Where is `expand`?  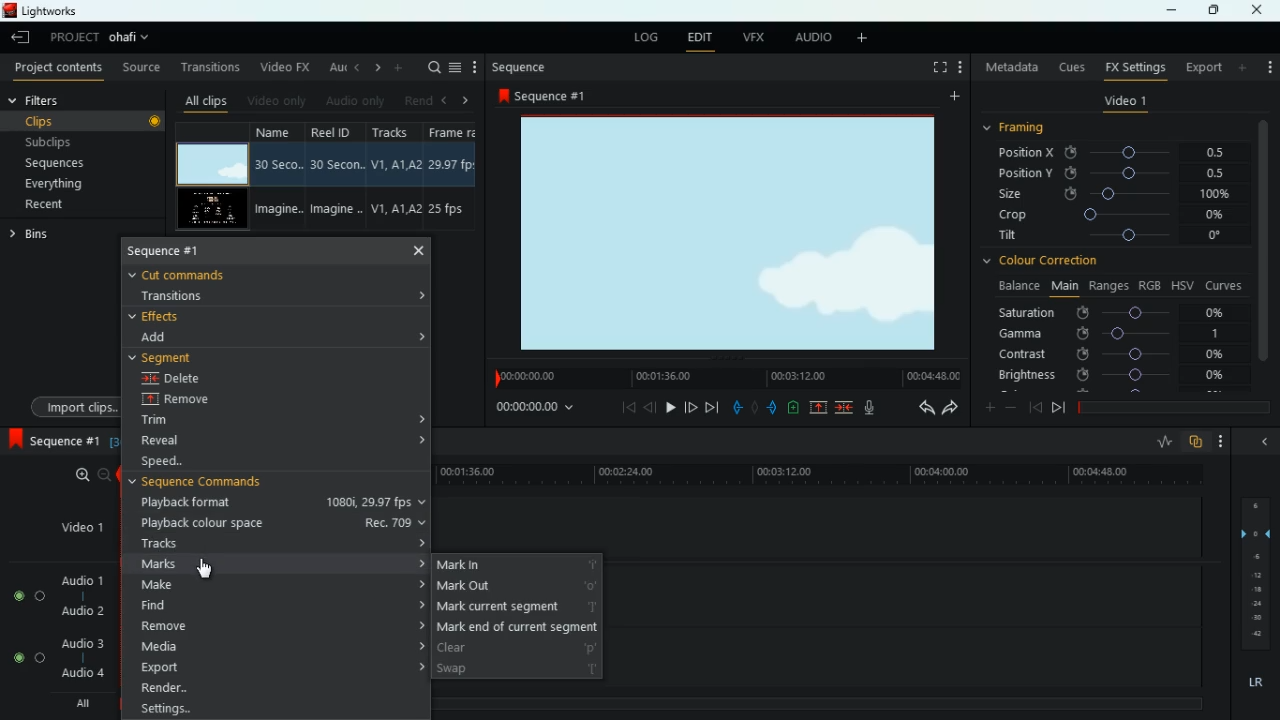
expand is located at coordinates (418, 439).